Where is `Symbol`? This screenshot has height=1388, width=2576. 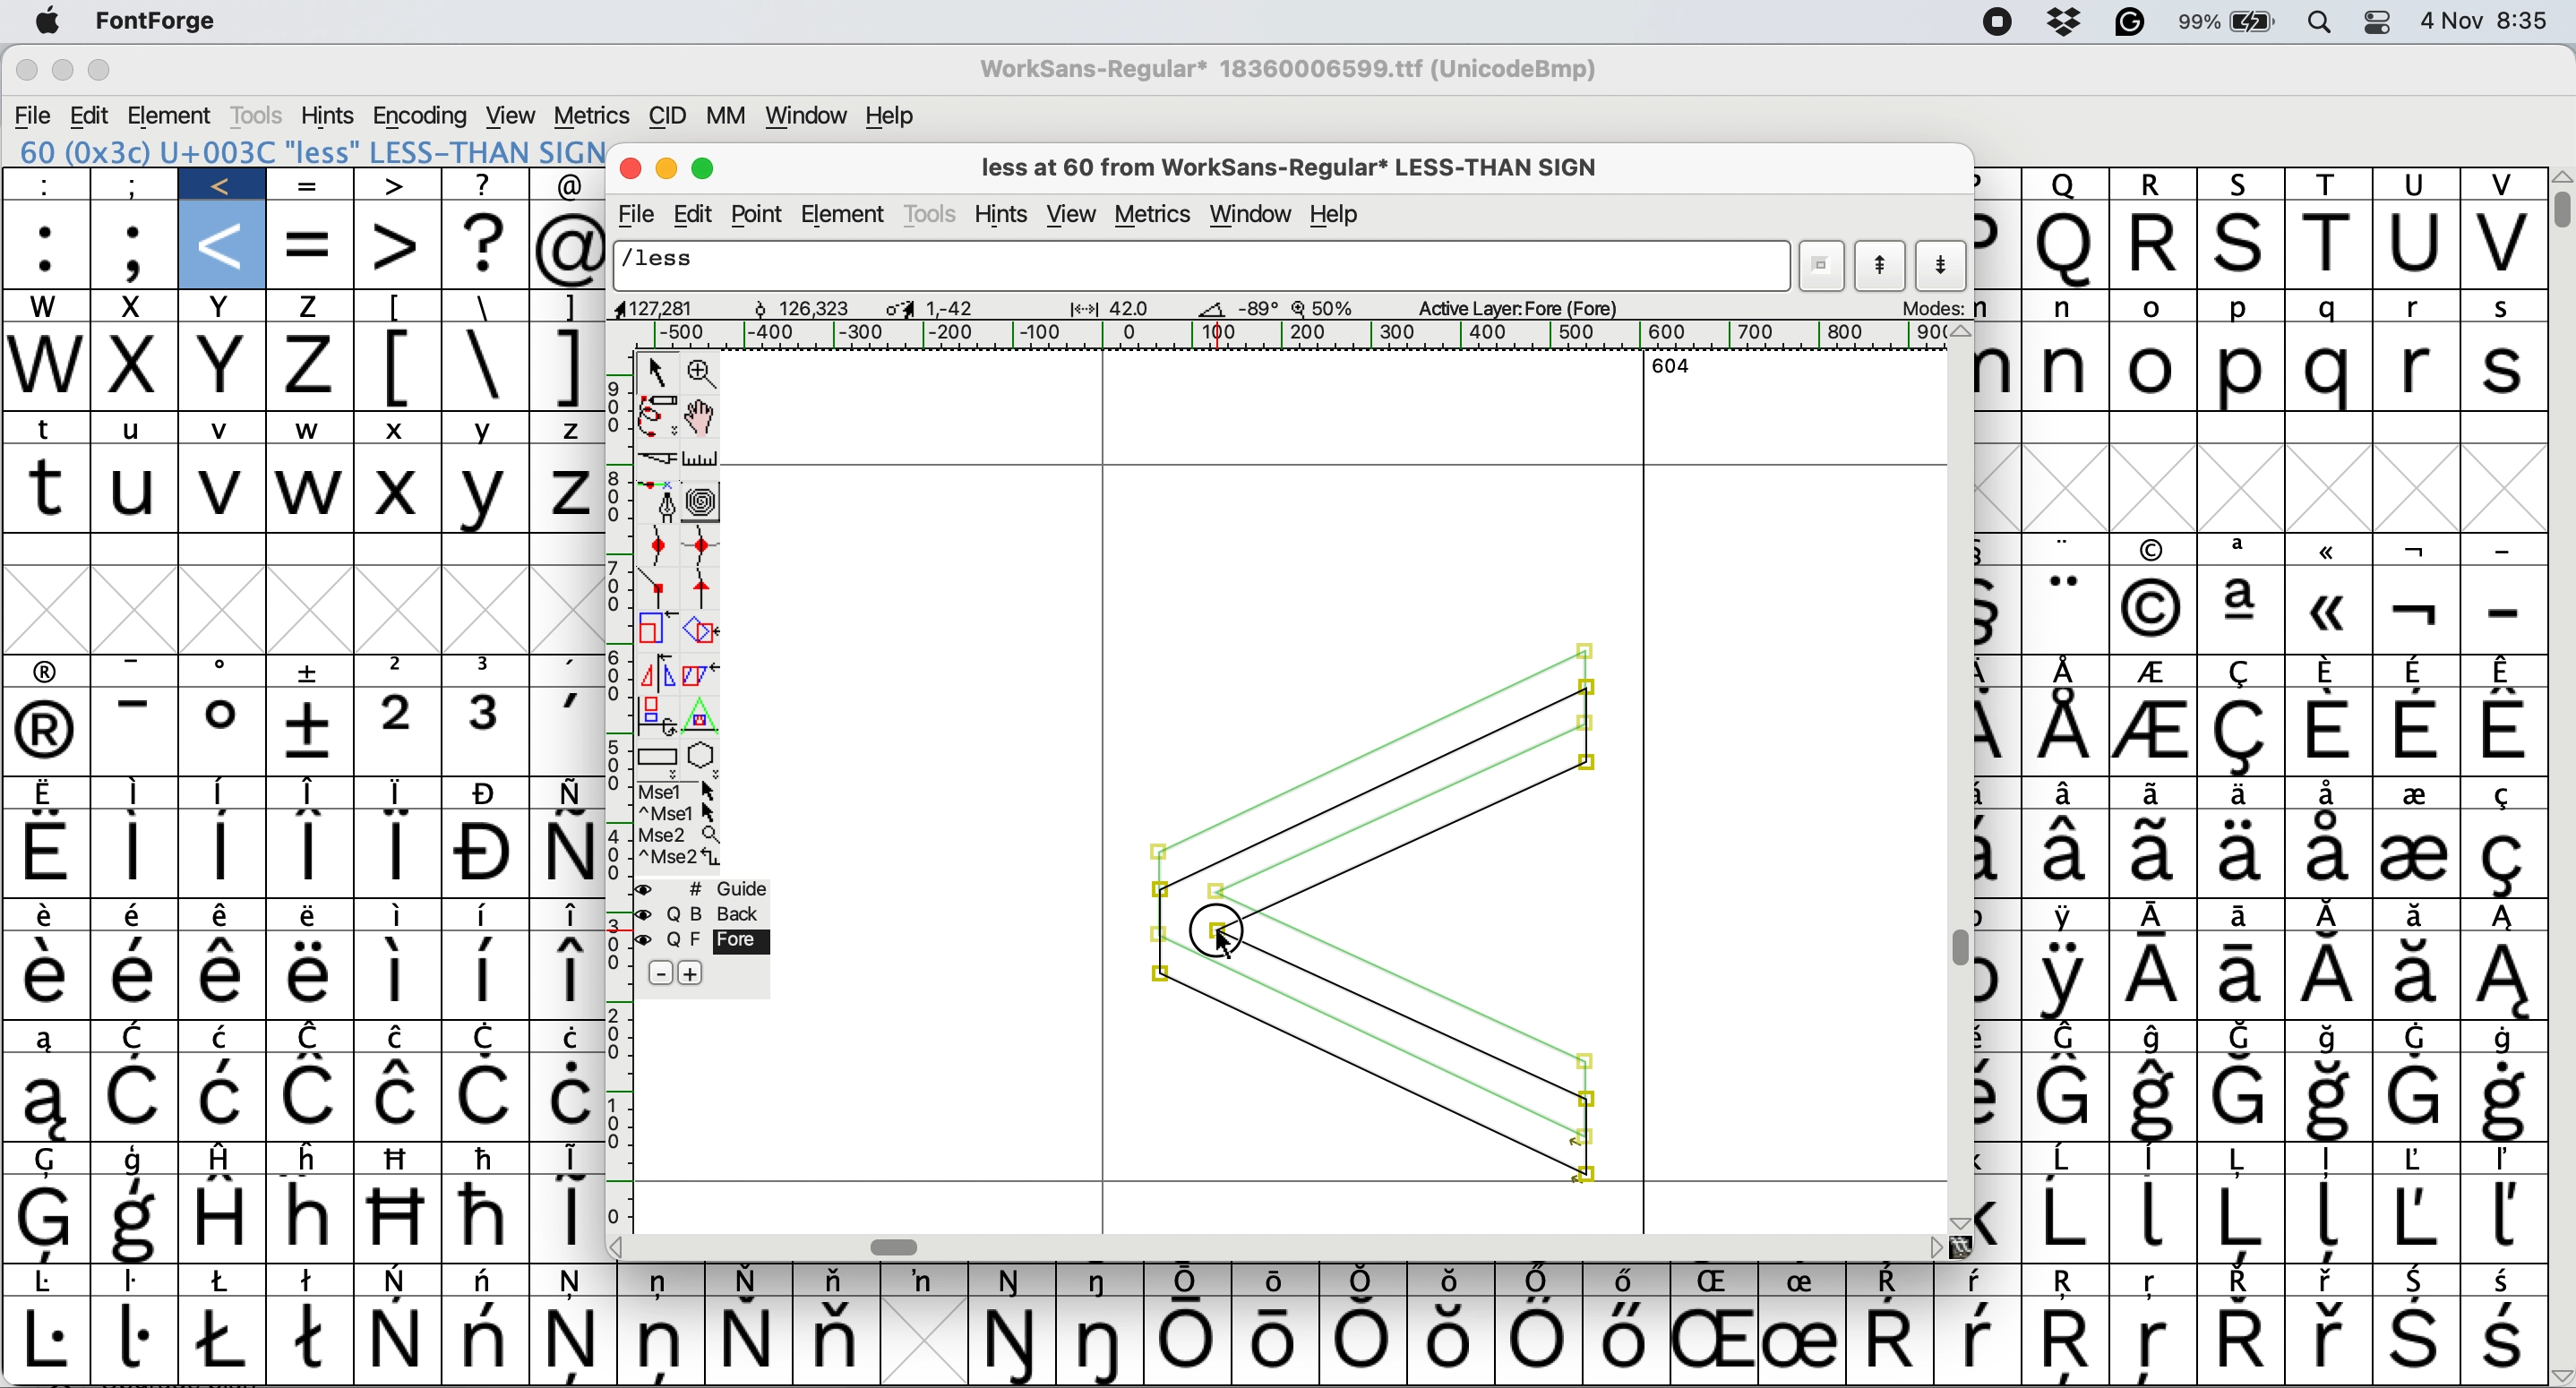
Symbol is located at coordinates (2245, 792).